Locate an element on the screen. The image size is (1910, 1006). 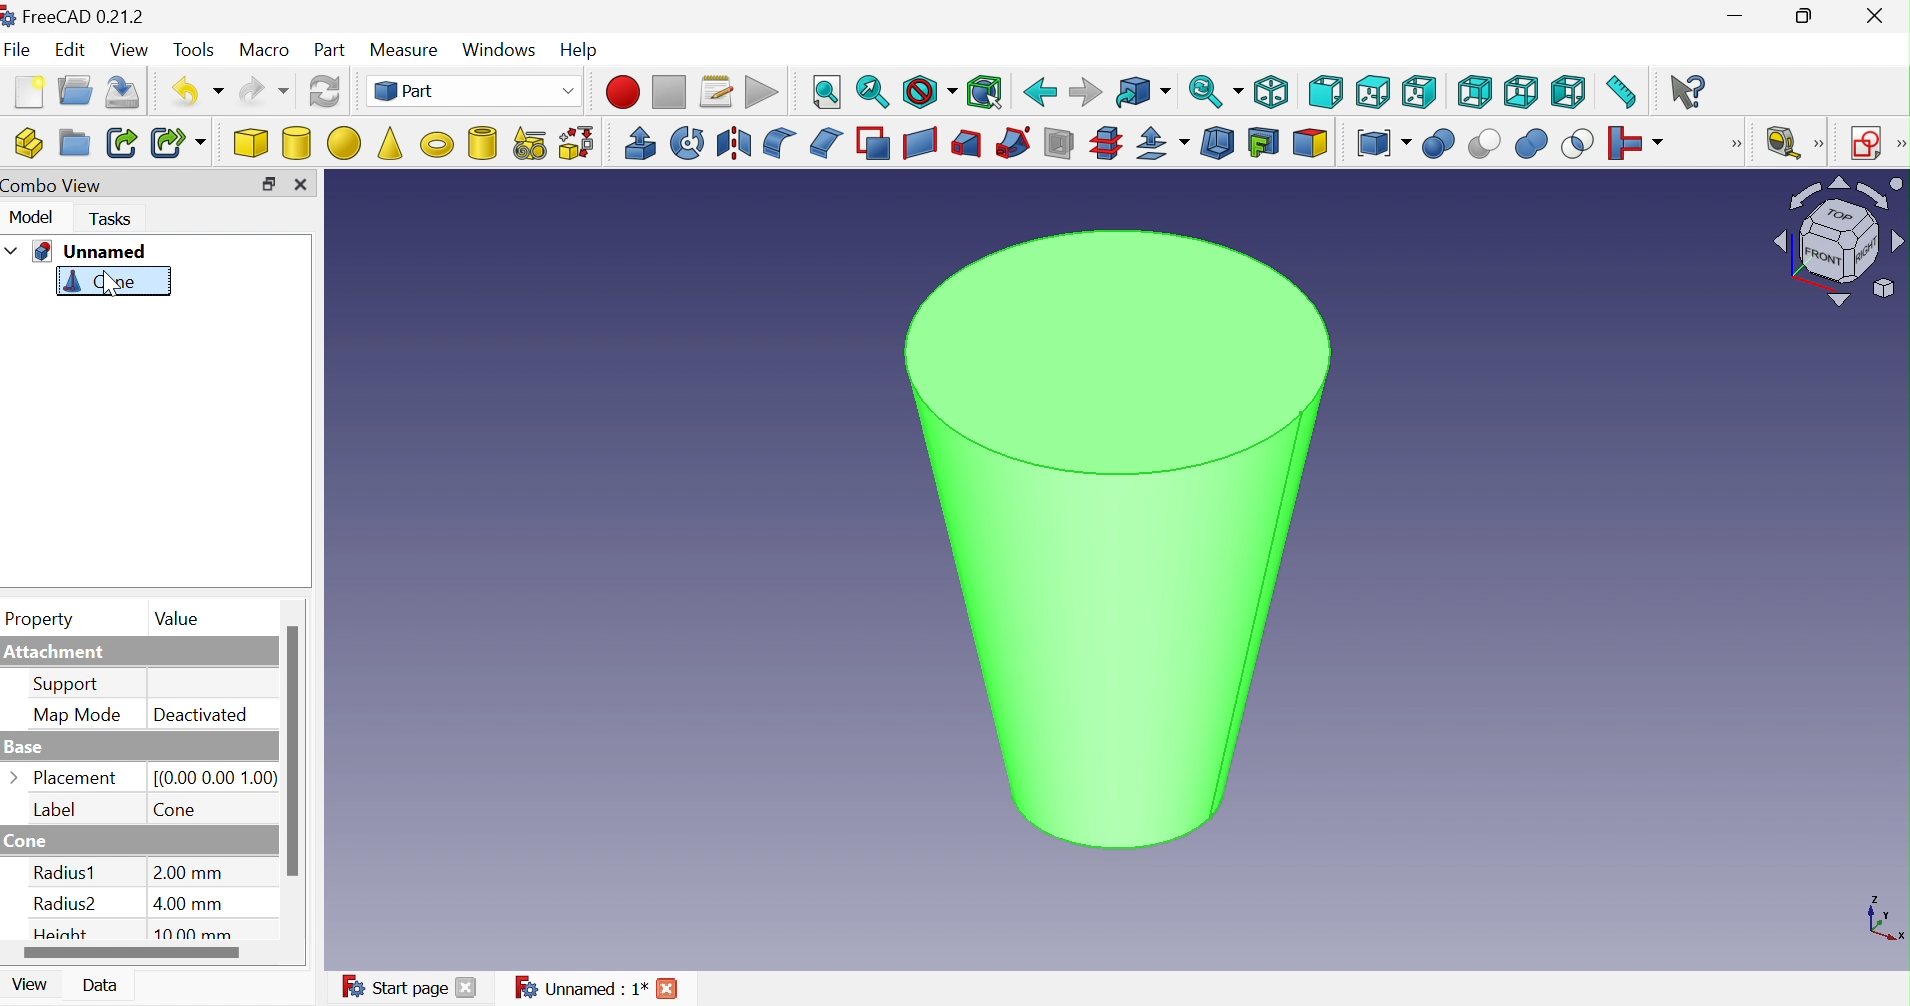
Undo is located at coordinates (198, 91).